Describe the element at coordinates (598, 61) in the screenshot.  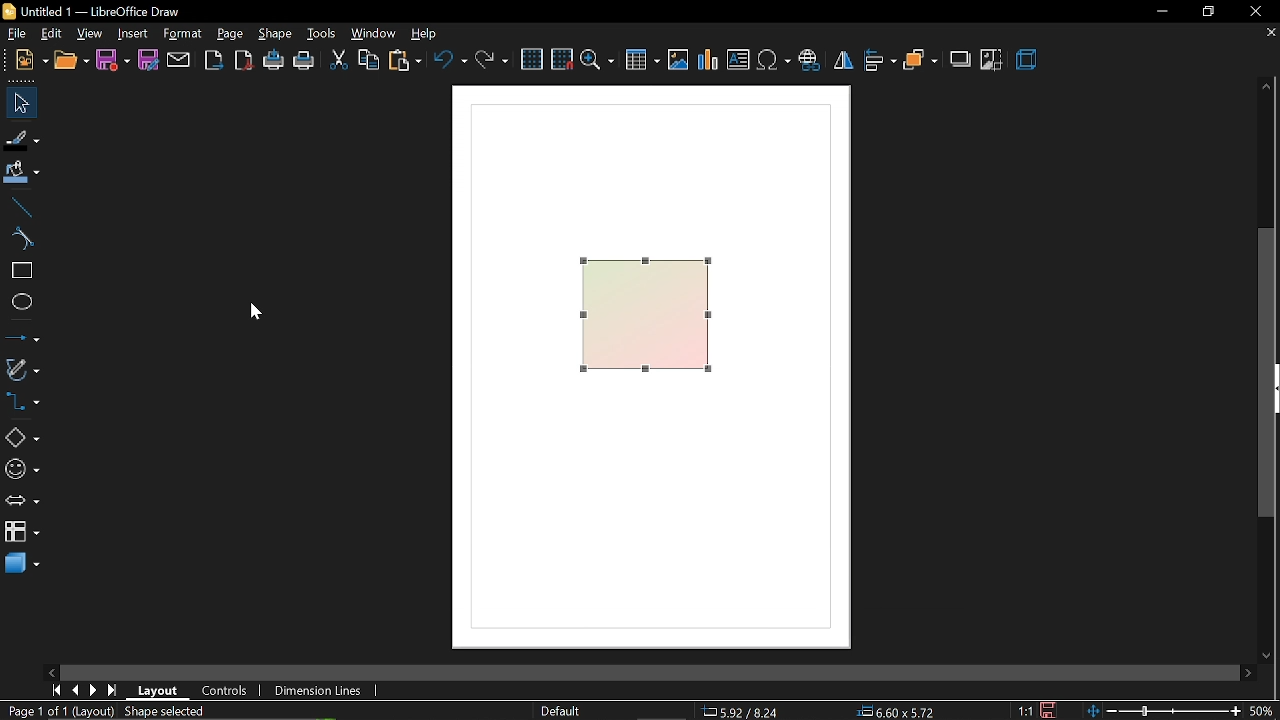
I see `zoom` at that location.